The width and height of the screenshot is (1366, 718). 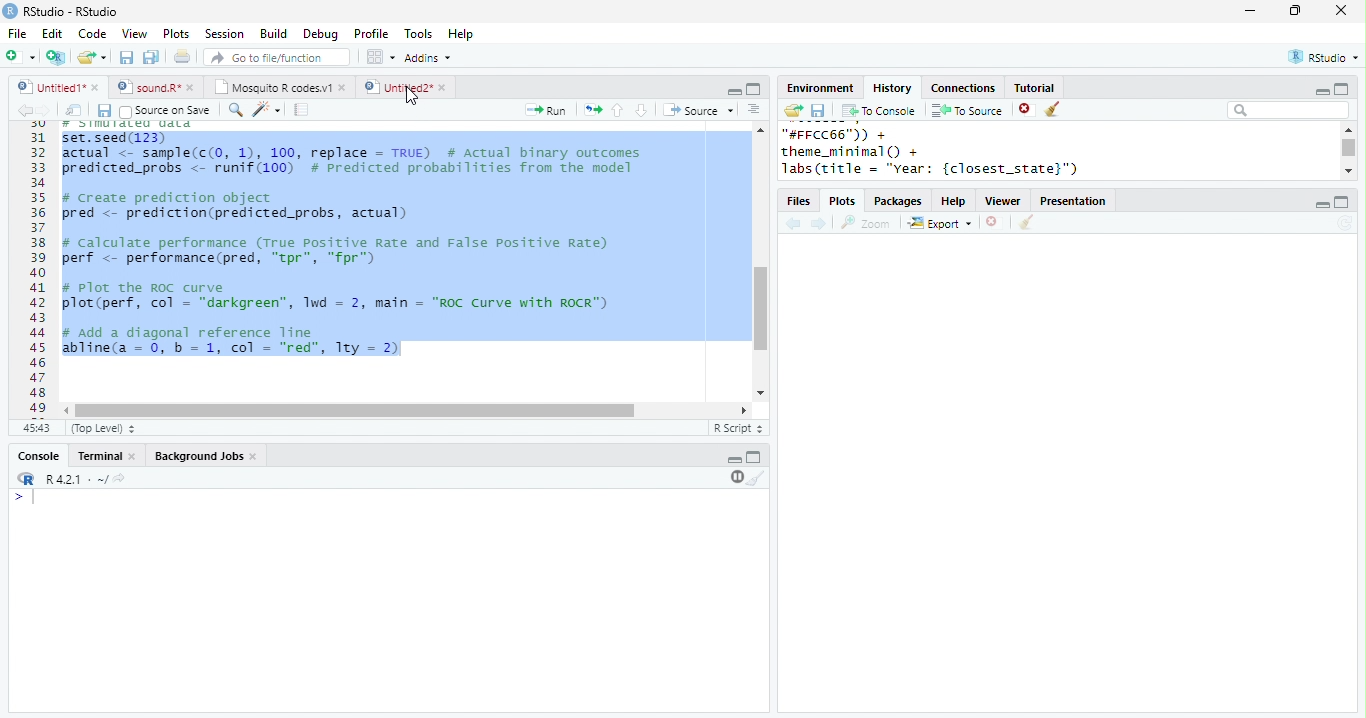 I want to click on scroll bar, so click(x=1350, y=148).